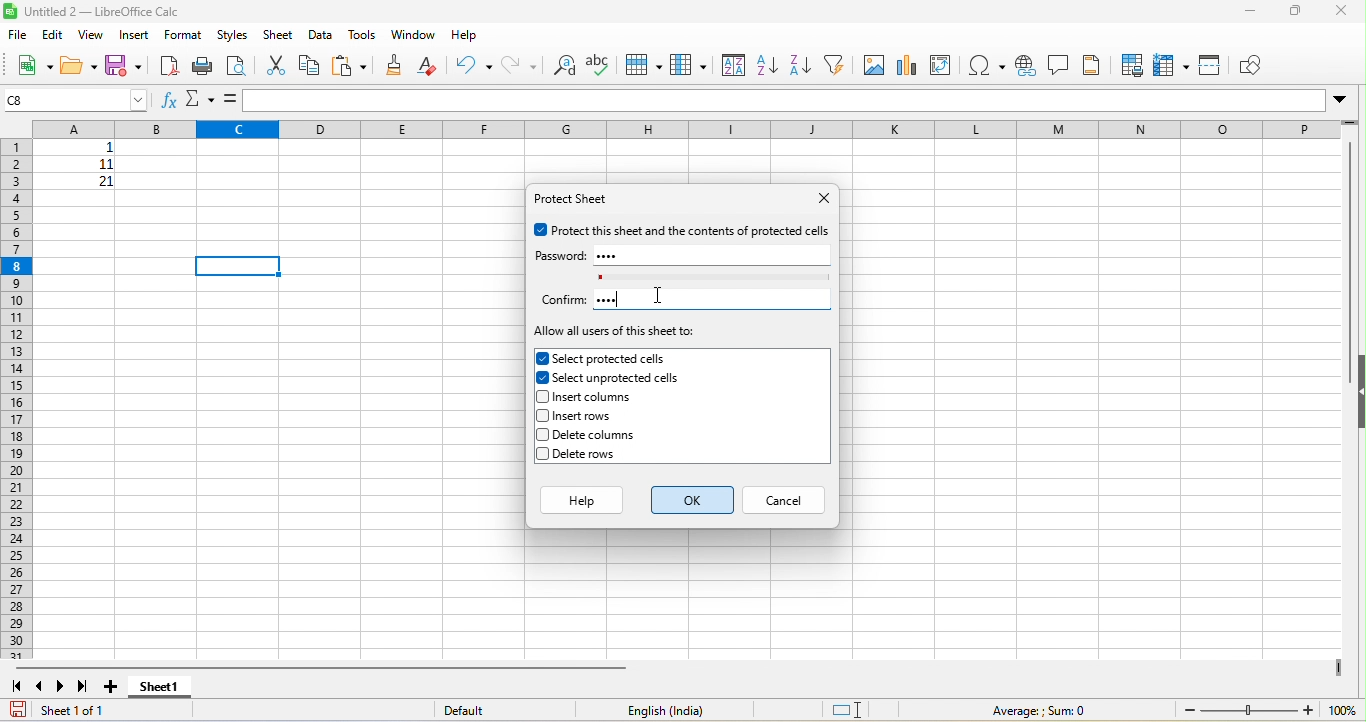 Image resolution: width=1366 pixels, height=722 pixels. What do you see at coordinates (135, 35) in the screenshot?
I see `insert` at bounding box center [135, 35].